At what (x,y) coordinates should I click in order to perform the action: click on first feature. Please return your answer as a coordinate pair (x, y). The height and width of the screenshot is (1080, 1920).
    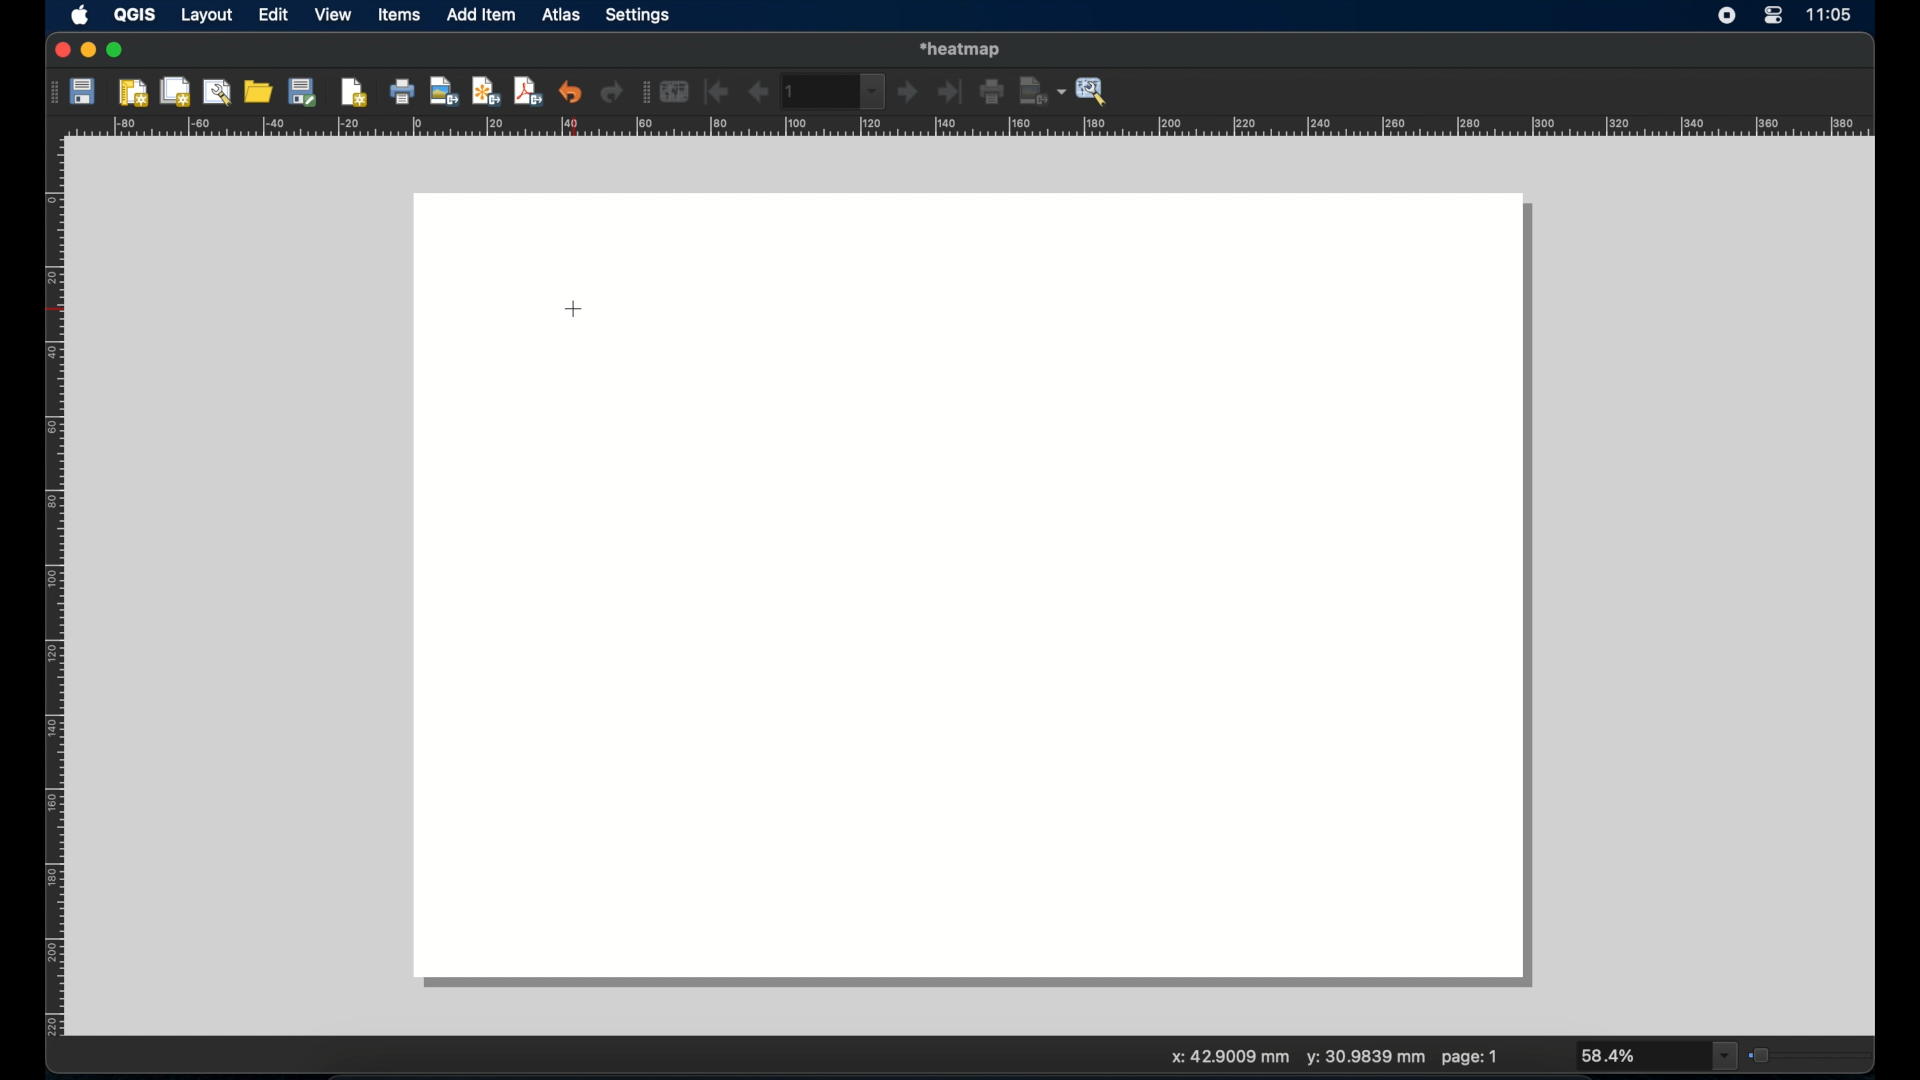
    Looking at the image, I should click on (717, 91).